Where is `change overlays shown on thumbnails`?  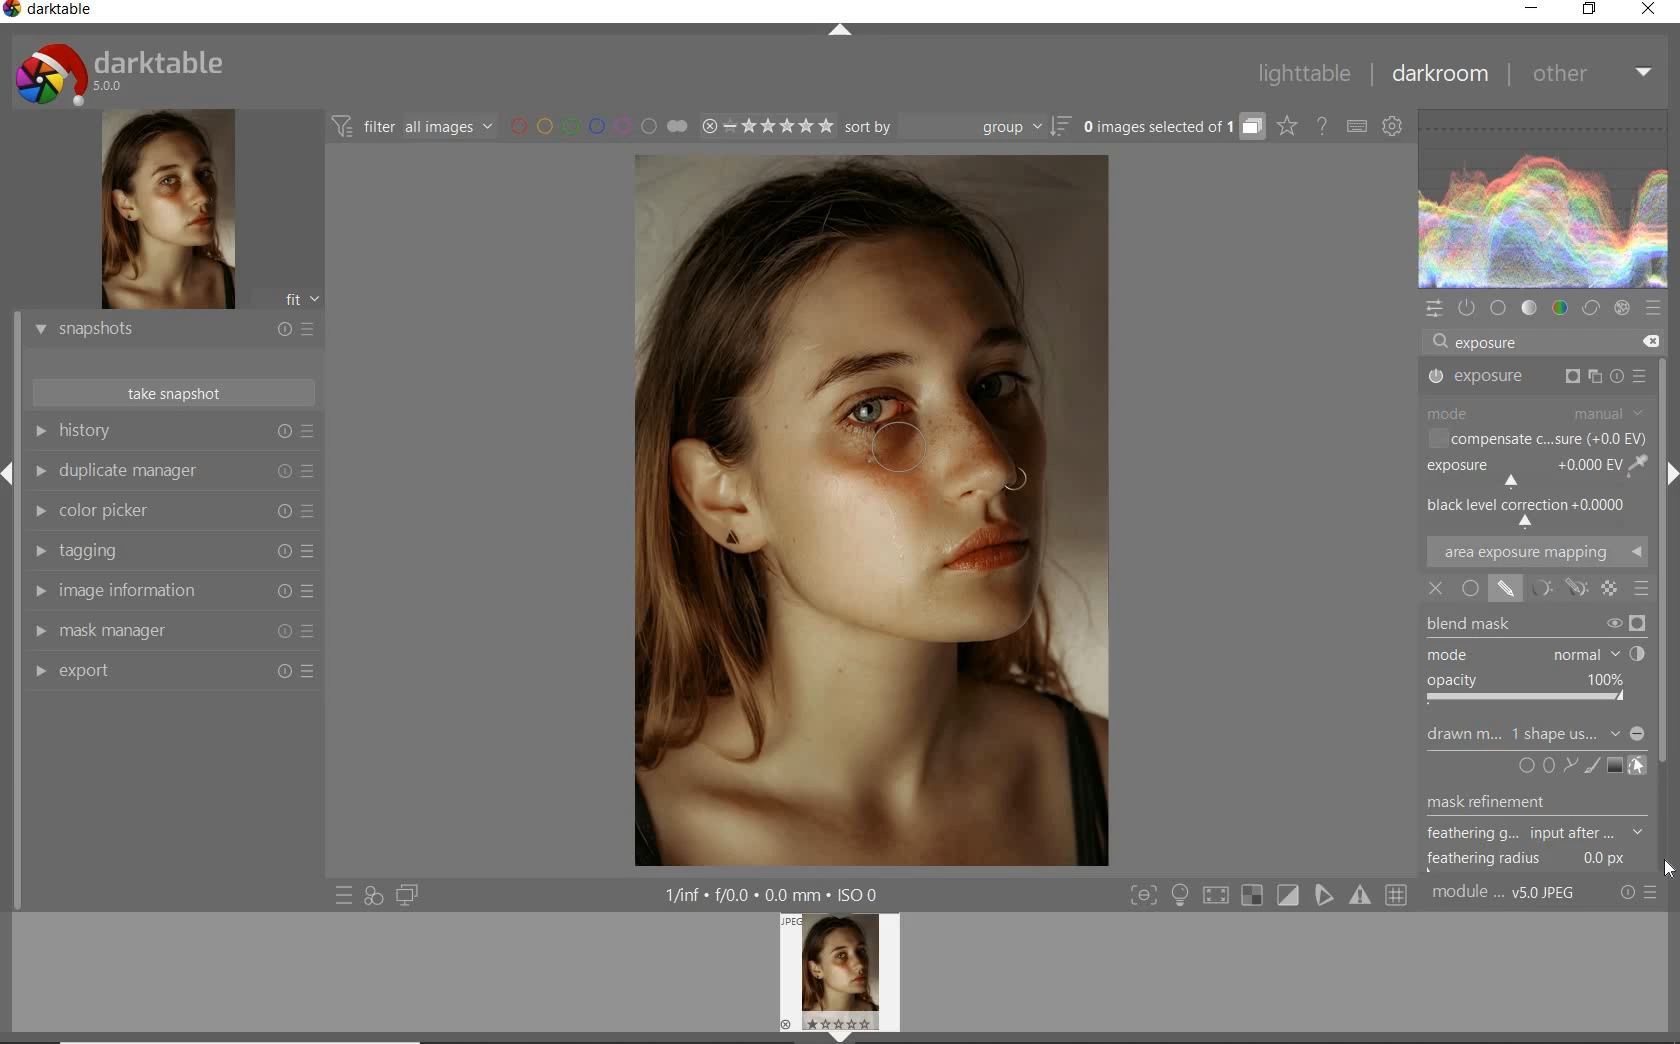 change overlays shown on thumbnails is located at coordinates (1286, 128).